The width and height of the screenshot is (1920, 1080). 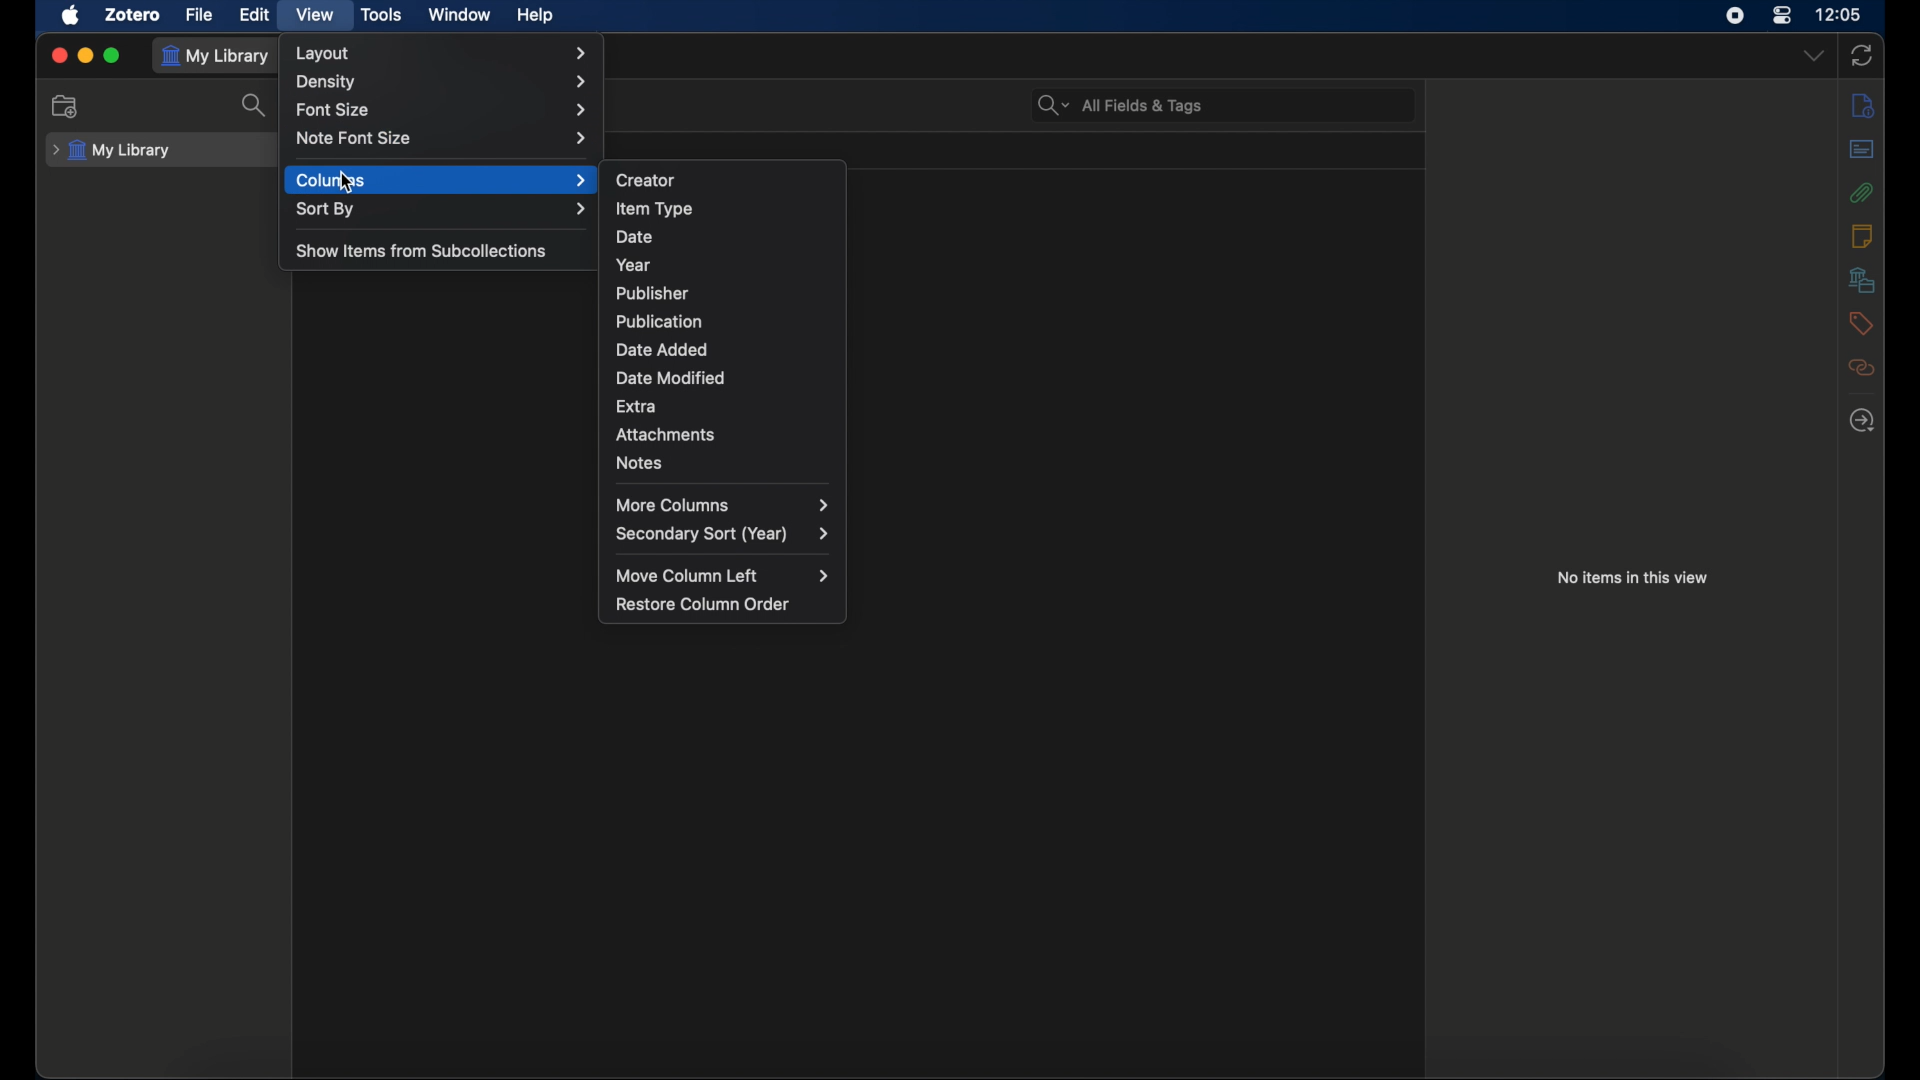 I want to click on notes, so click(x=638, y=462).